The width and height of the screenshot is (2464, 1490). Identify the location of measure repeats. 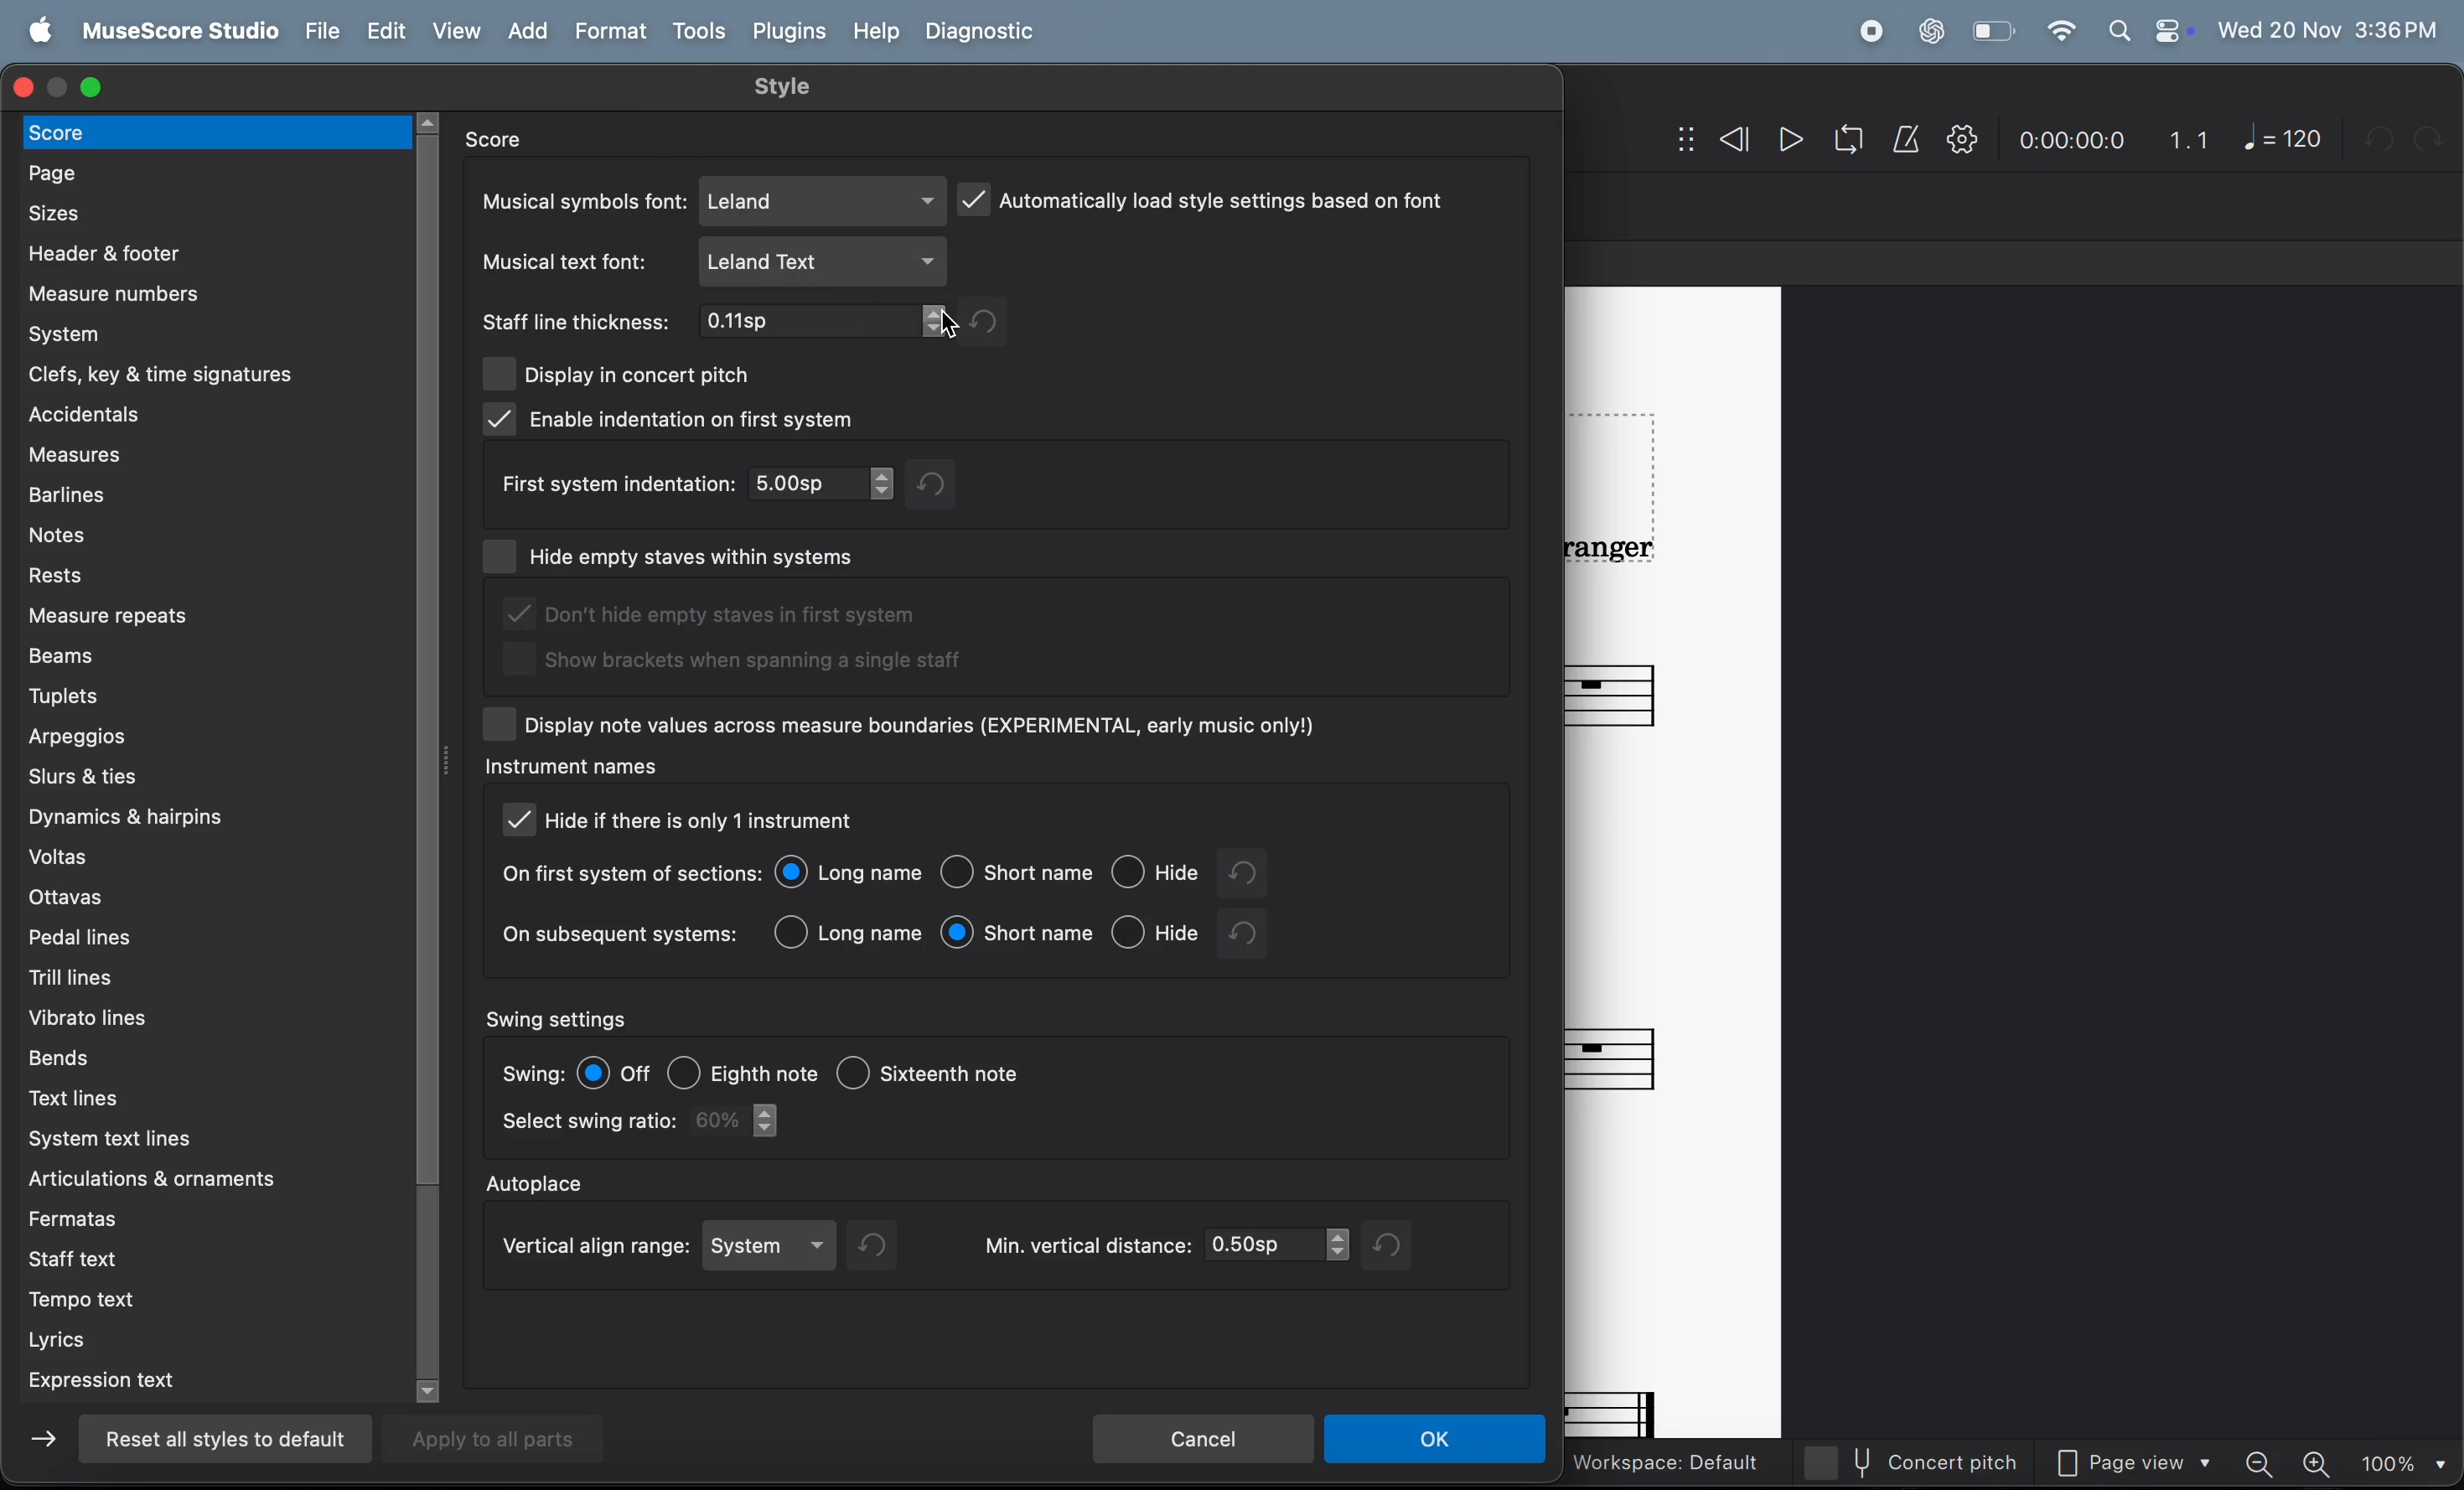
(212, 615).